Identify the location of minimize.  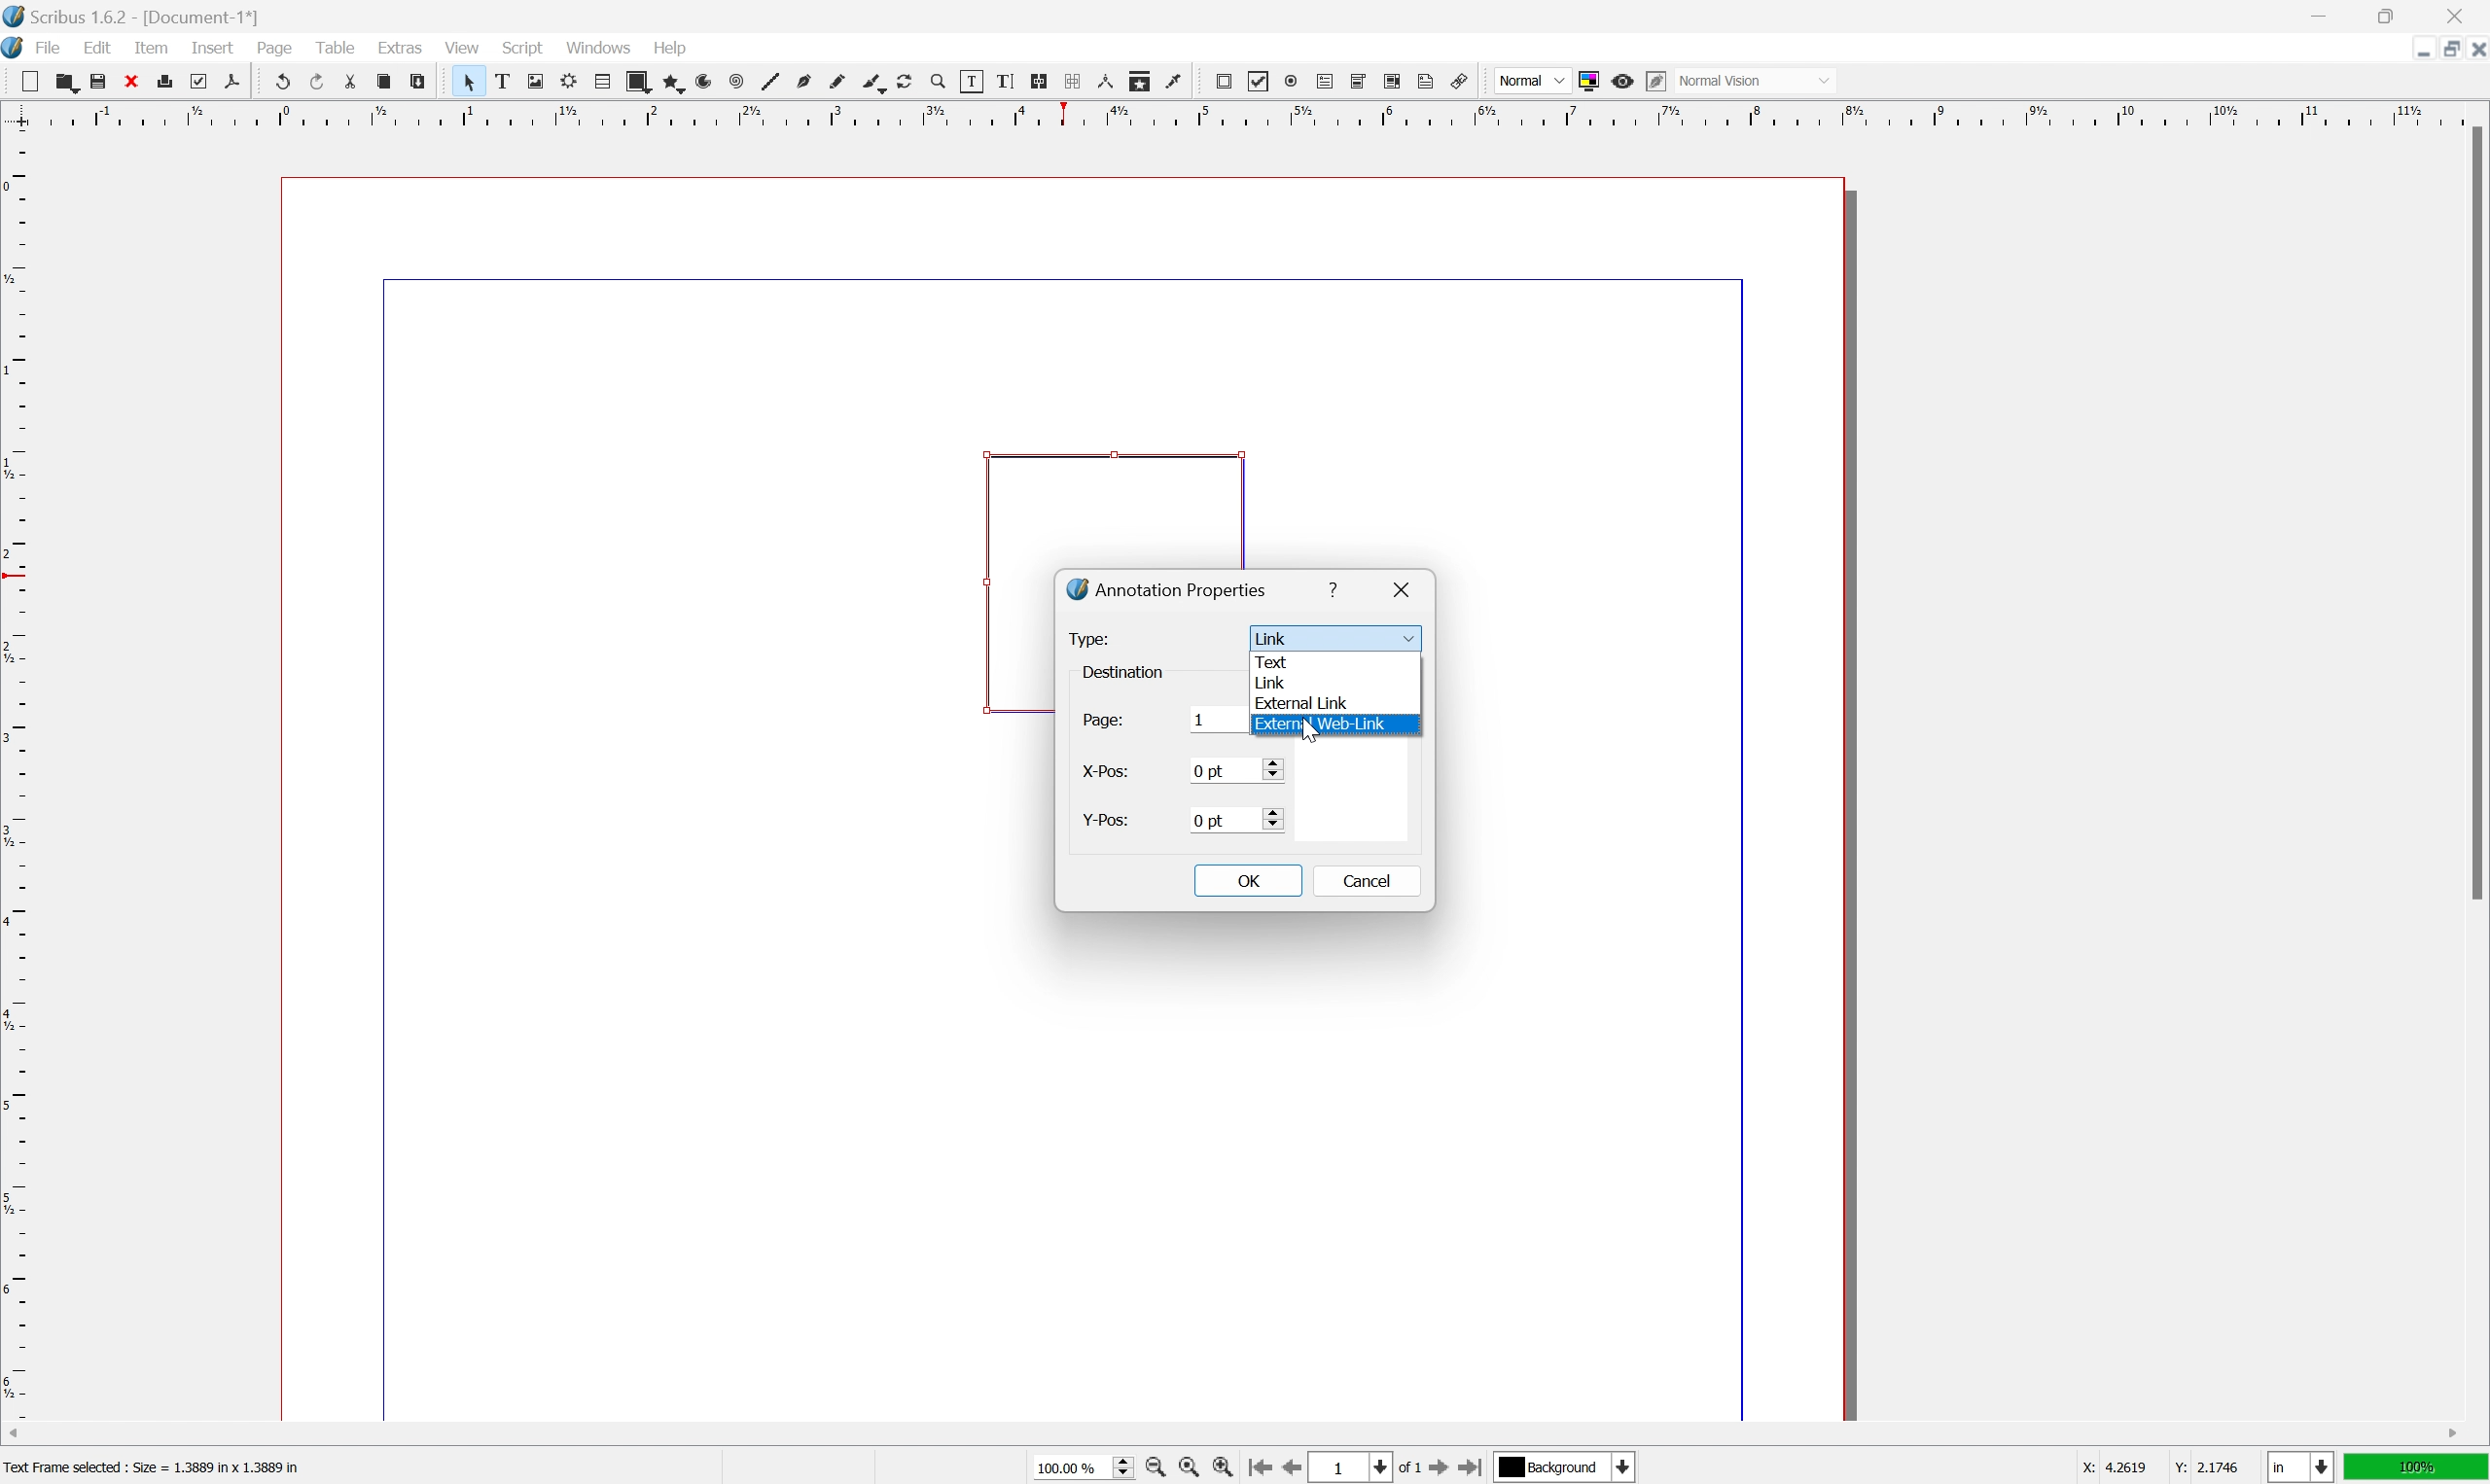
(2417, 51).